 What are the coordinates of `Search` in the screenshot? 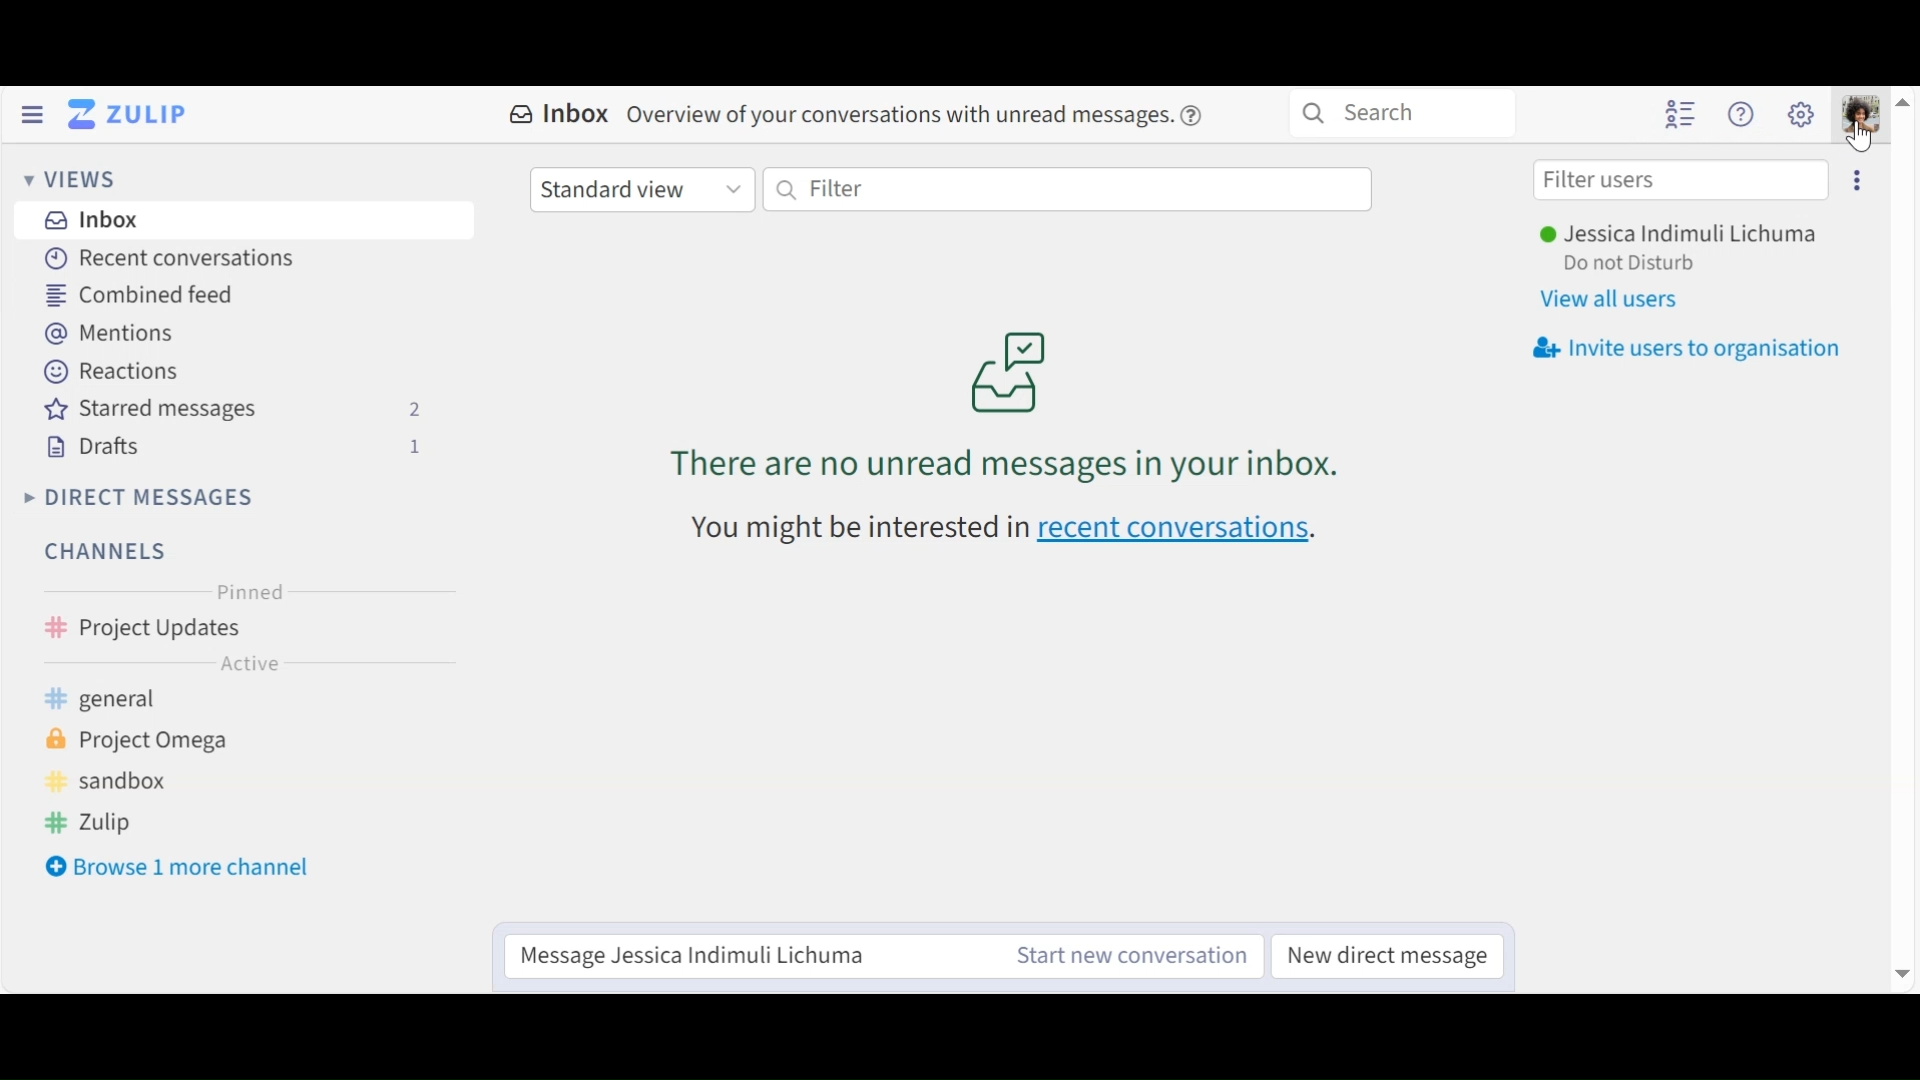 It's located at (1405, 115).